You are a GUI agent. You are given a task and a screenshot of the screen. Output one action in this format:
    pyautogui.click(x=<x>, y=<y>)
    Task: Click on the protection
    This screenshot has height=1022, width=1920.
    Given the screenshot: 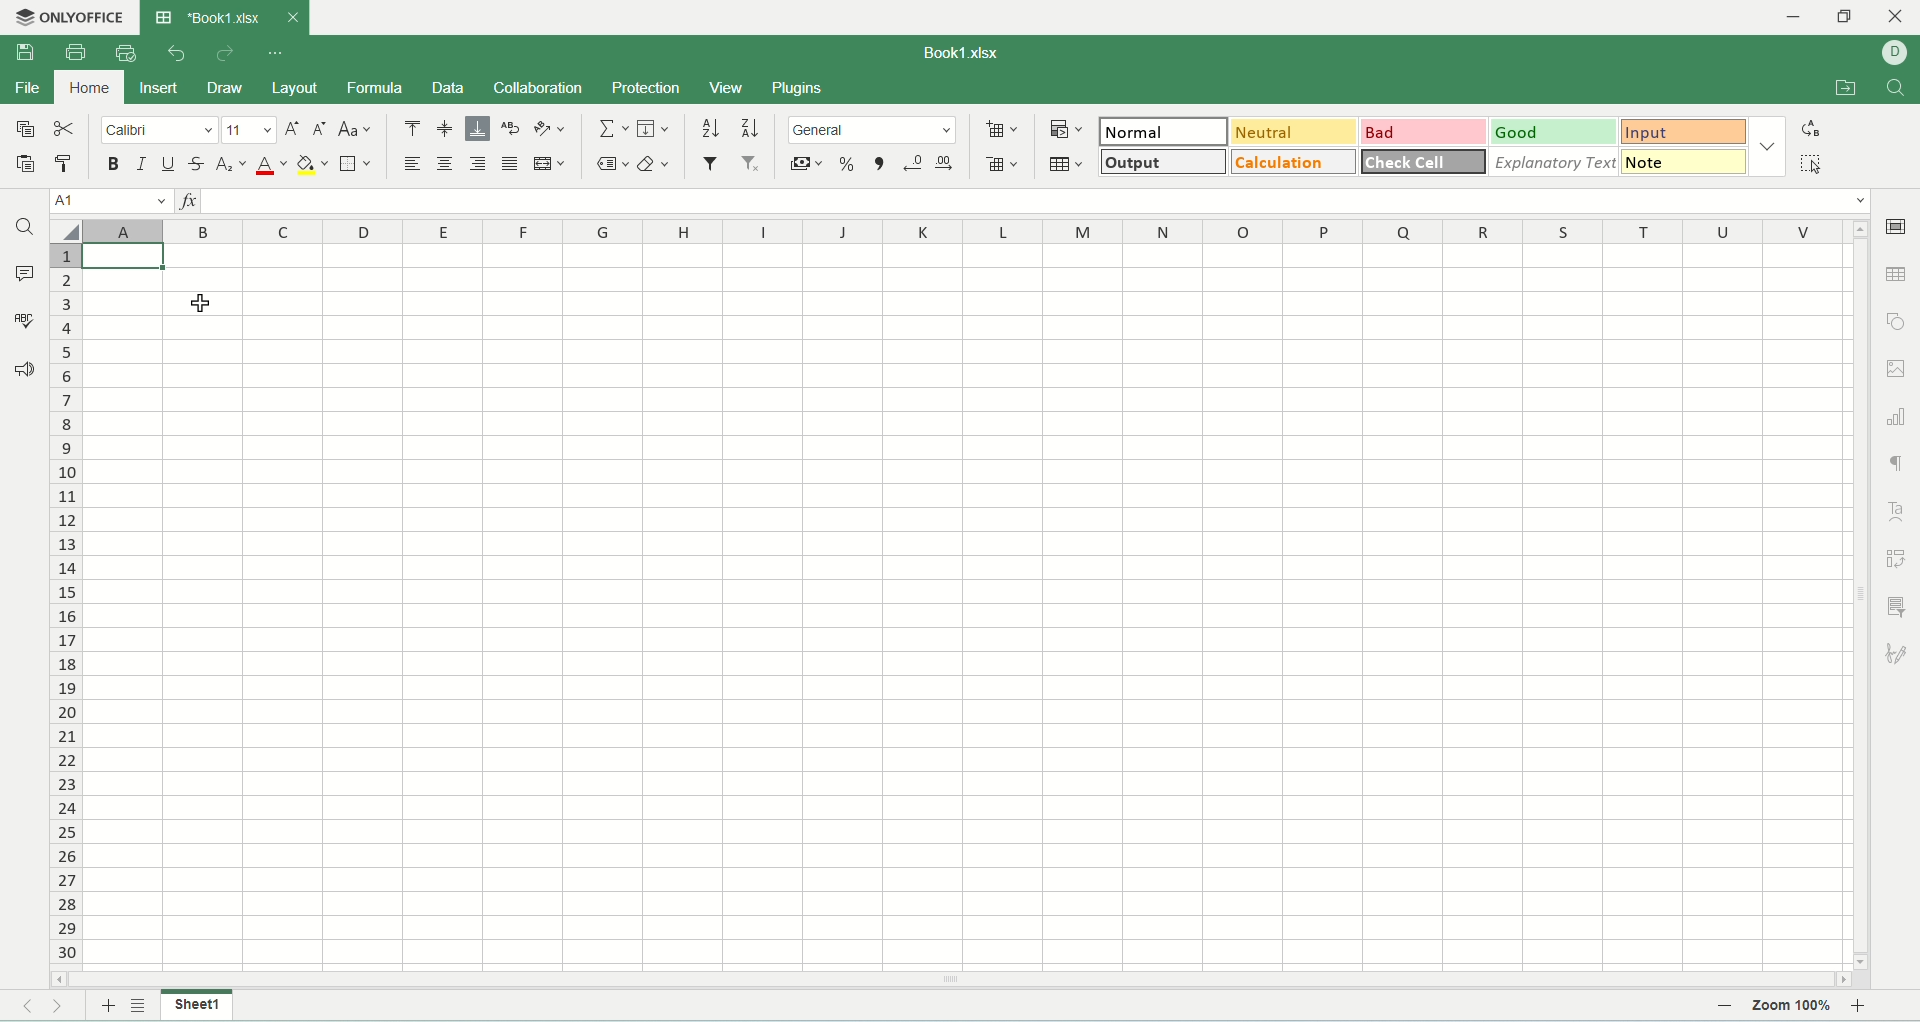 What is the action you would take?
    pyautogui.click(x=646, y=89)
    